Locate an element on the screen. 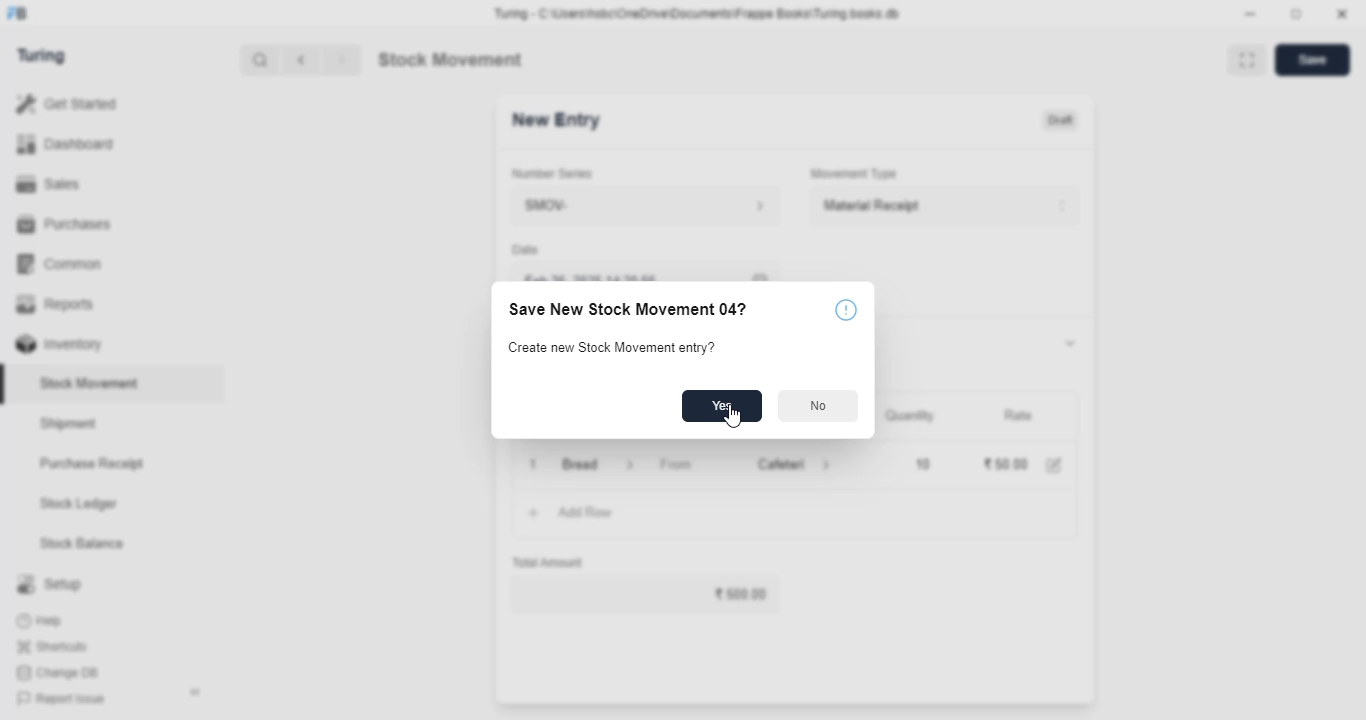 This screenshot has height=720, width=1366. feb 26, 2025 14:20:56 is located at coordinates (595, 272).